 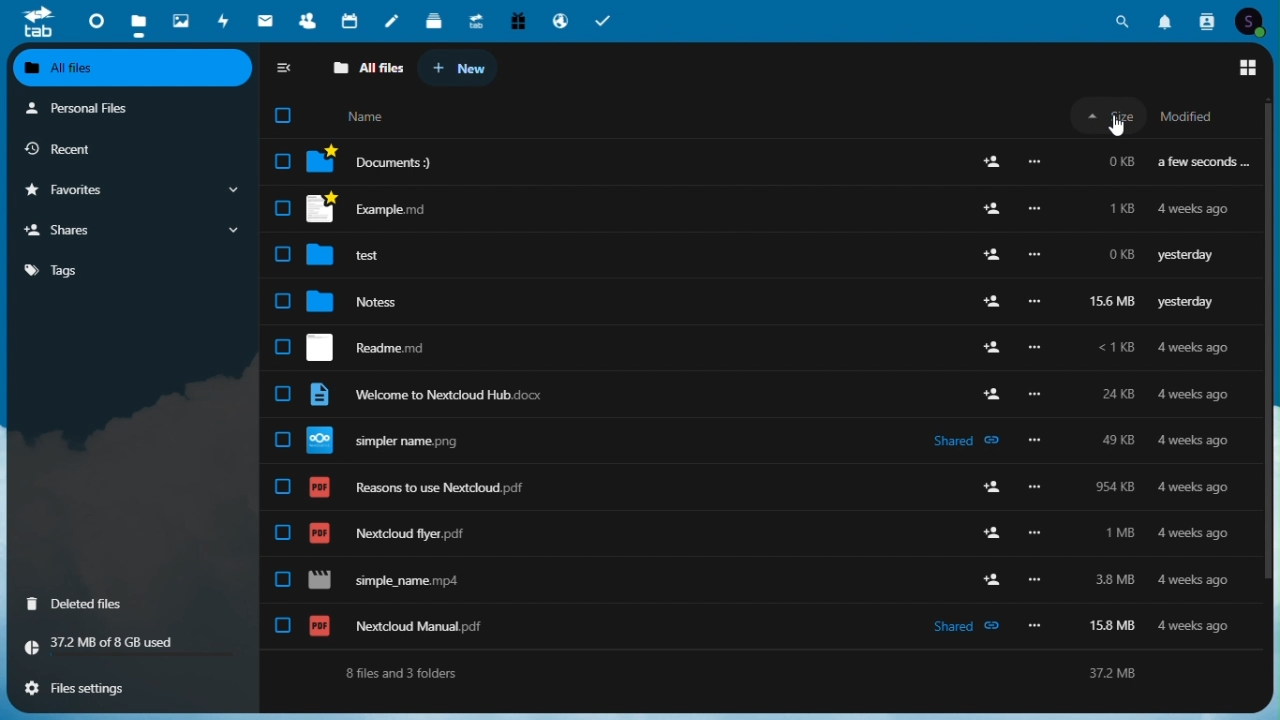 I want to click on ‘Documents 3), so click(x=761, y=160).